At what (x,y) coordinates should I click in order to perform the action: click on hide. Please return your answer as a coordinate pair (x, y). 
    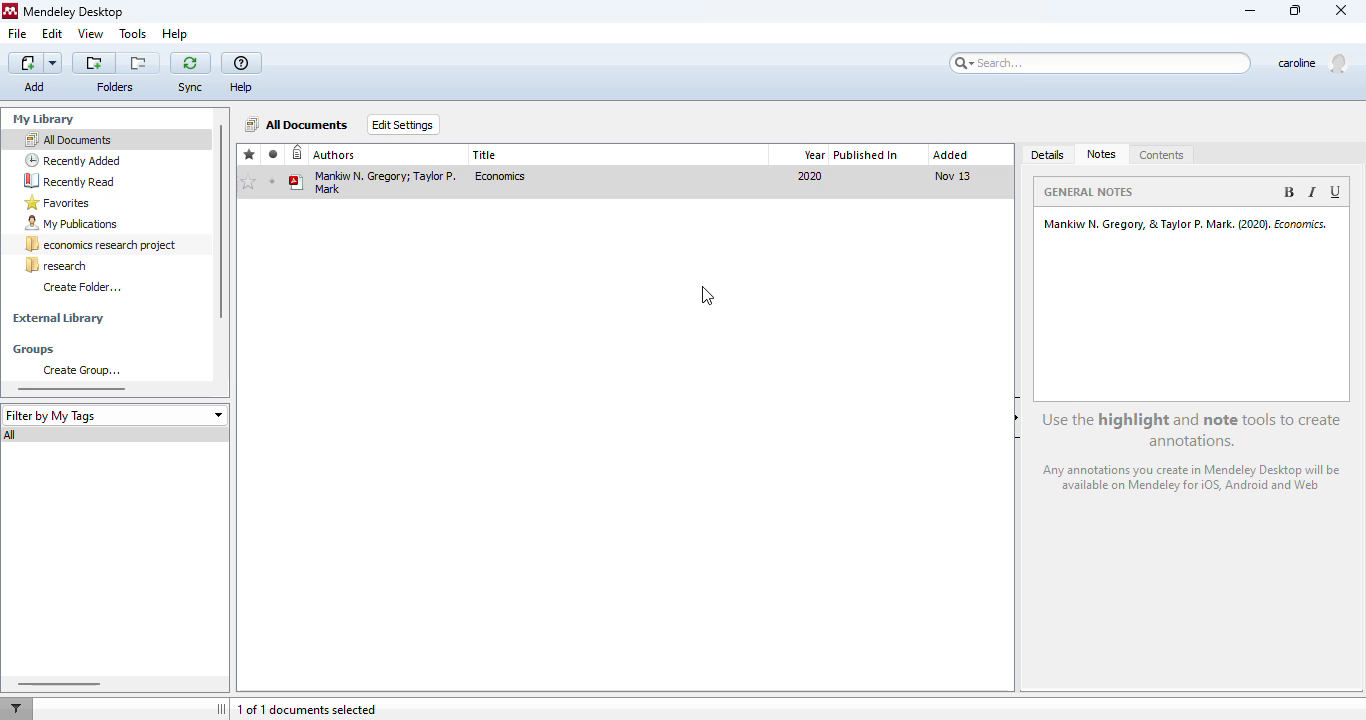
    Looking at the image, I should click on (1018, 417).